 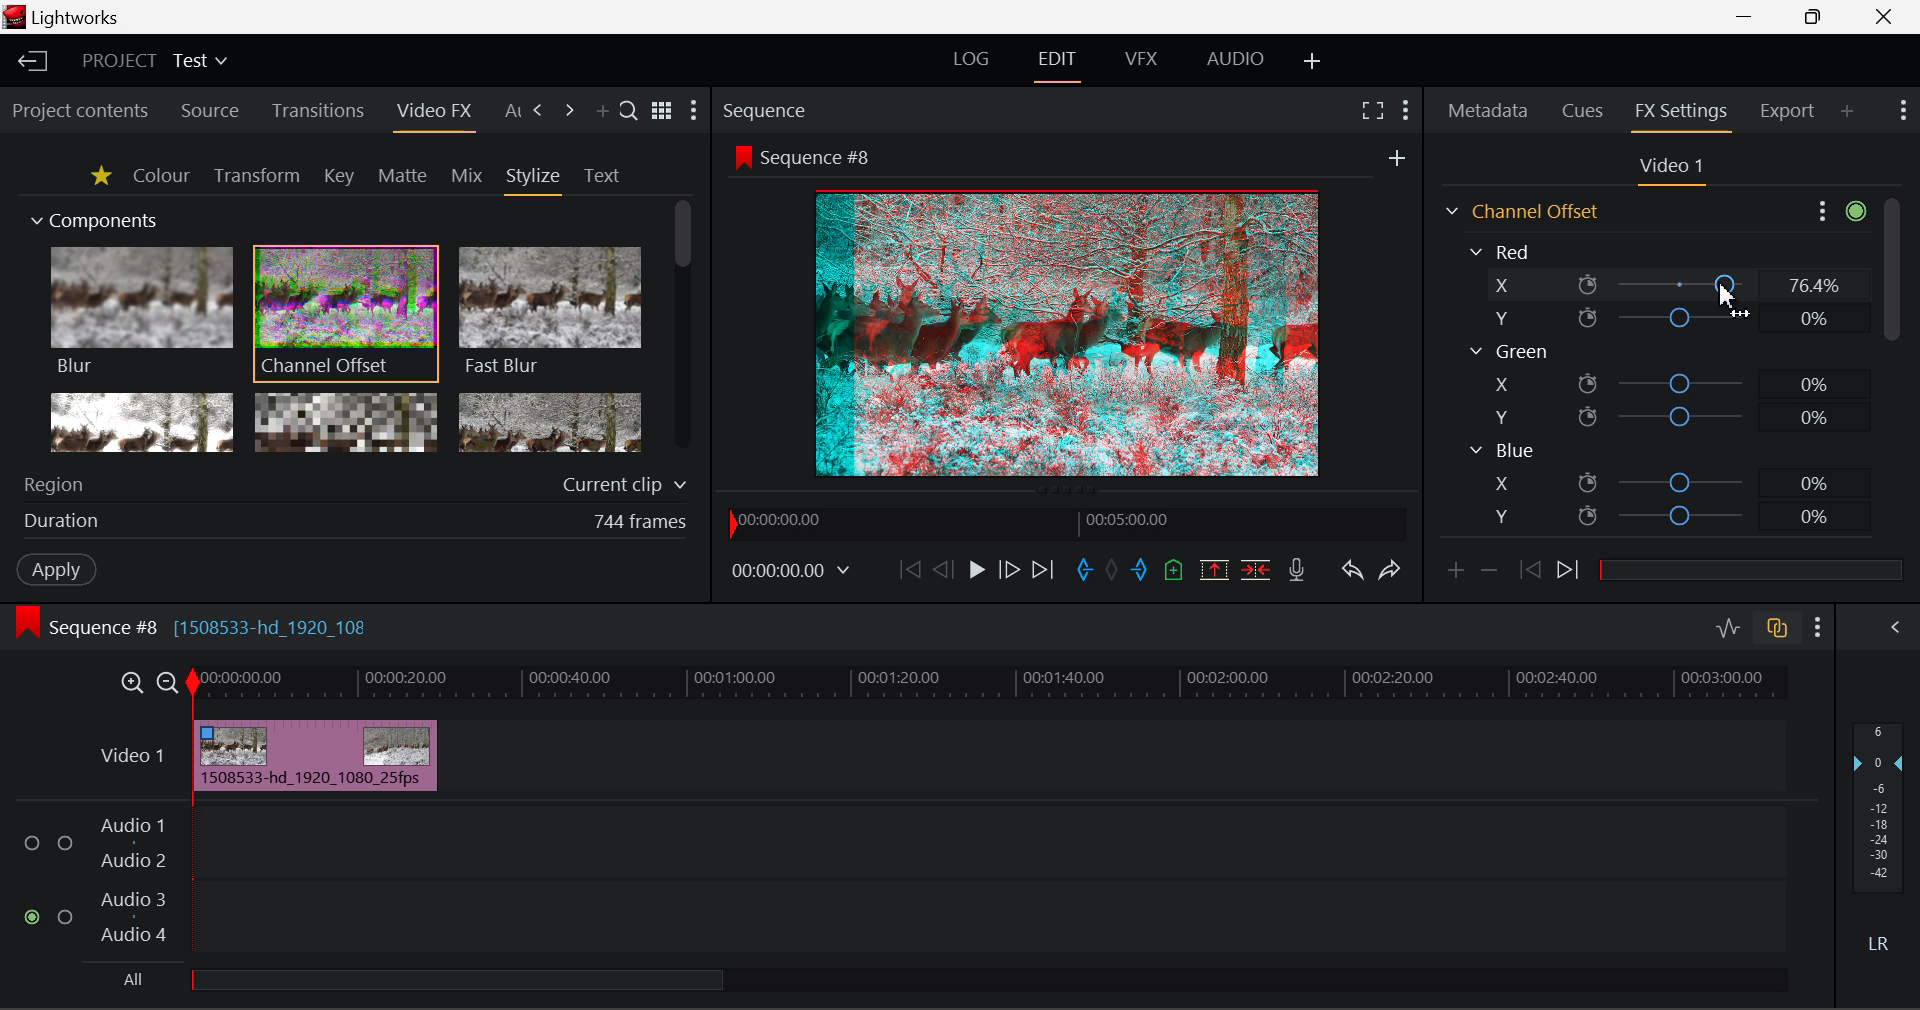 What do you see at coordinates (1175, 568) in the screenshot?
I see `Mark Cue` at bounding box center [1175, 568].